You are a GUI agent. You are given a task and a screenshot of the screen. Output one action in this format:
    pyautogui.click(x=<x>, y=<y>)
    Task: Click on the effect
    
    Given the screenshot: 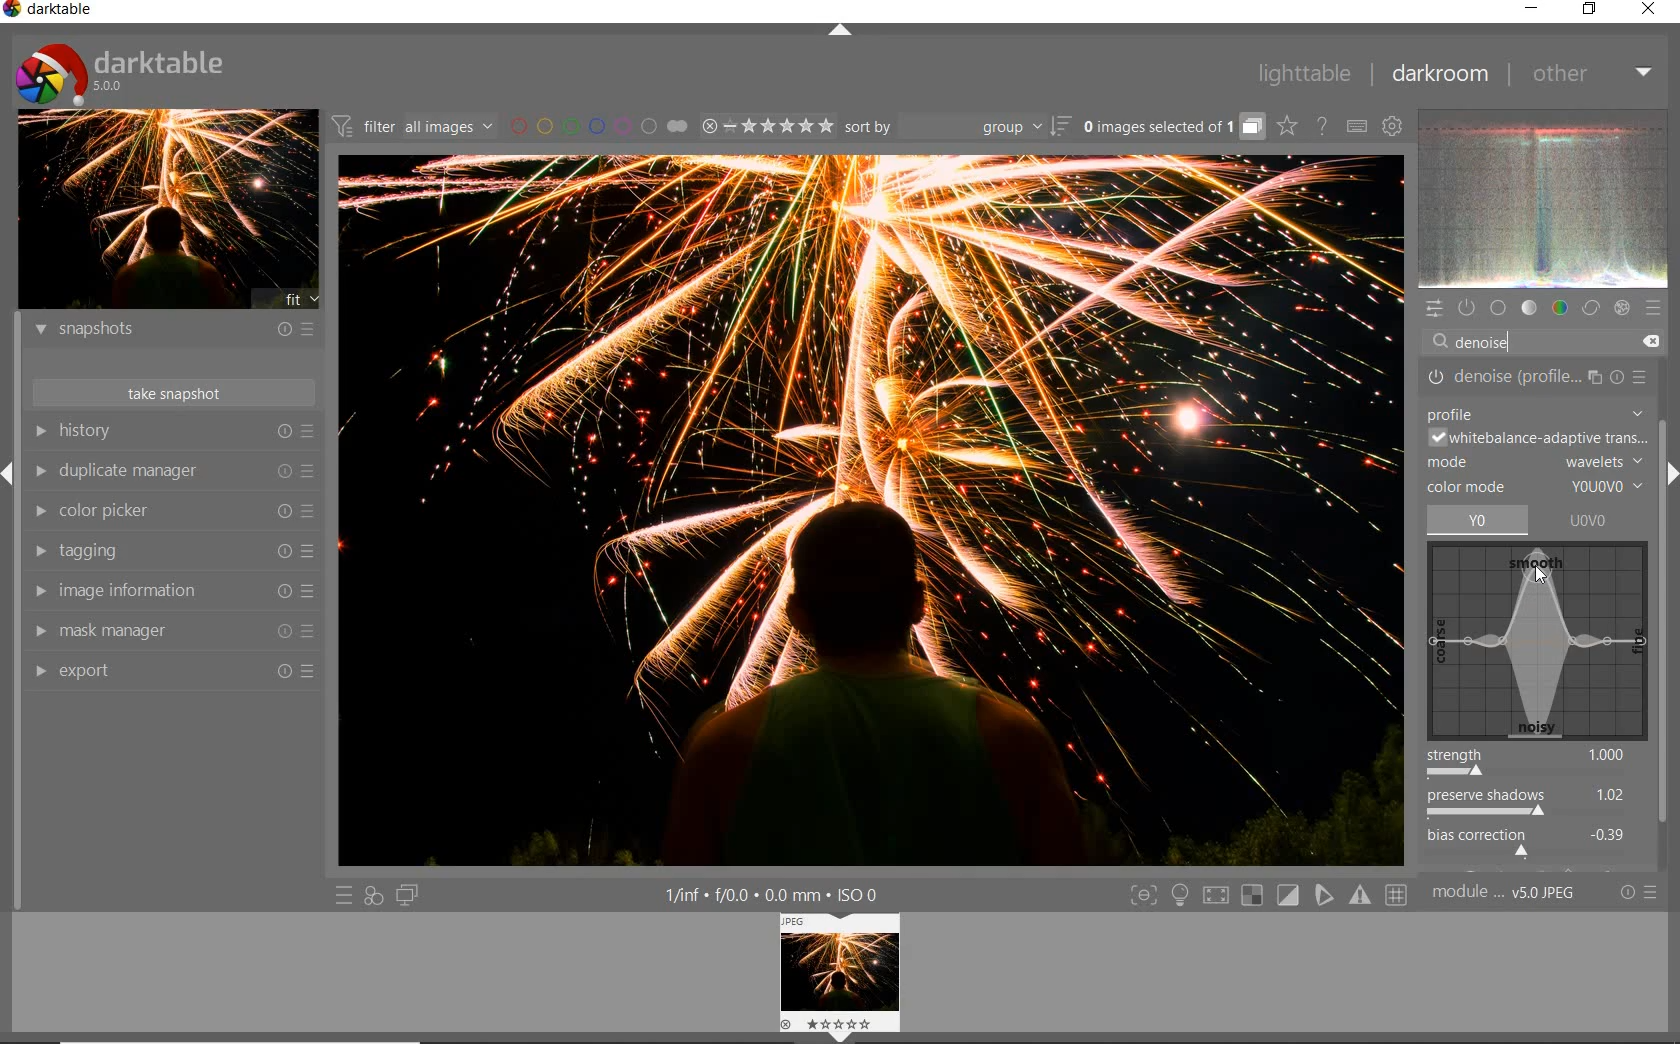 What is the action you would take?
    pyautogui.click(x=1622, y=309)
    